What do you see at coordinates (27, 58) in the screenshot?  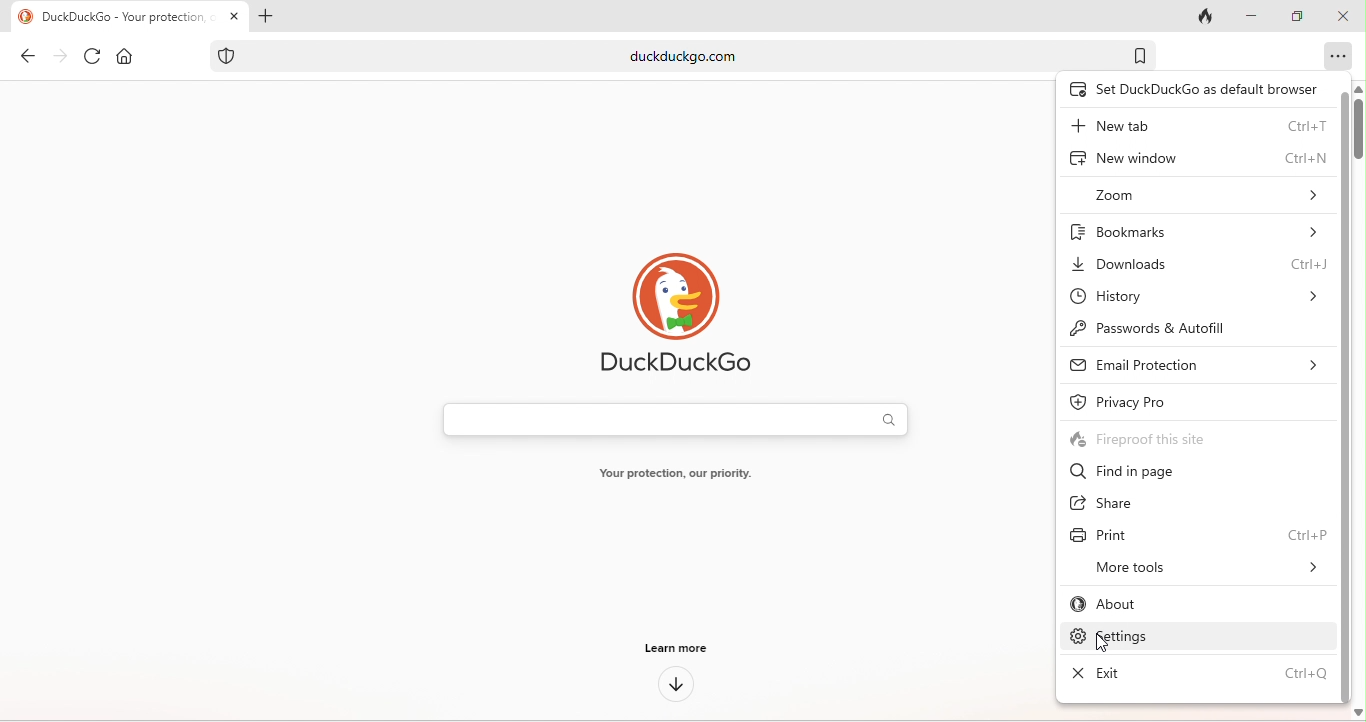 I see `back` at bounding box center [27, 58].